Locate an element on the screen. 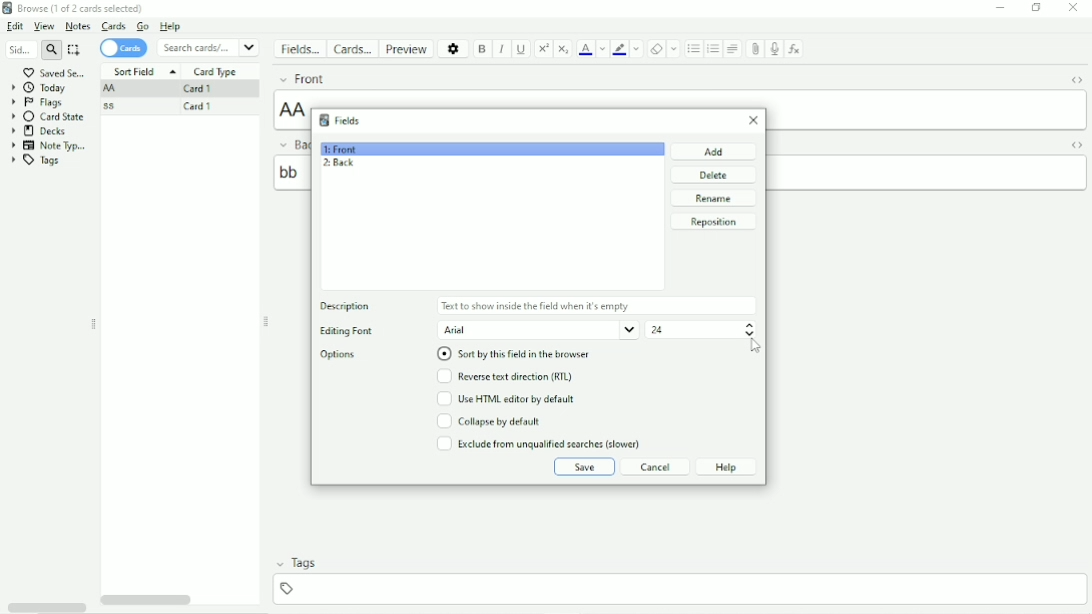  Card 1 is located at coordinates (204, 108).